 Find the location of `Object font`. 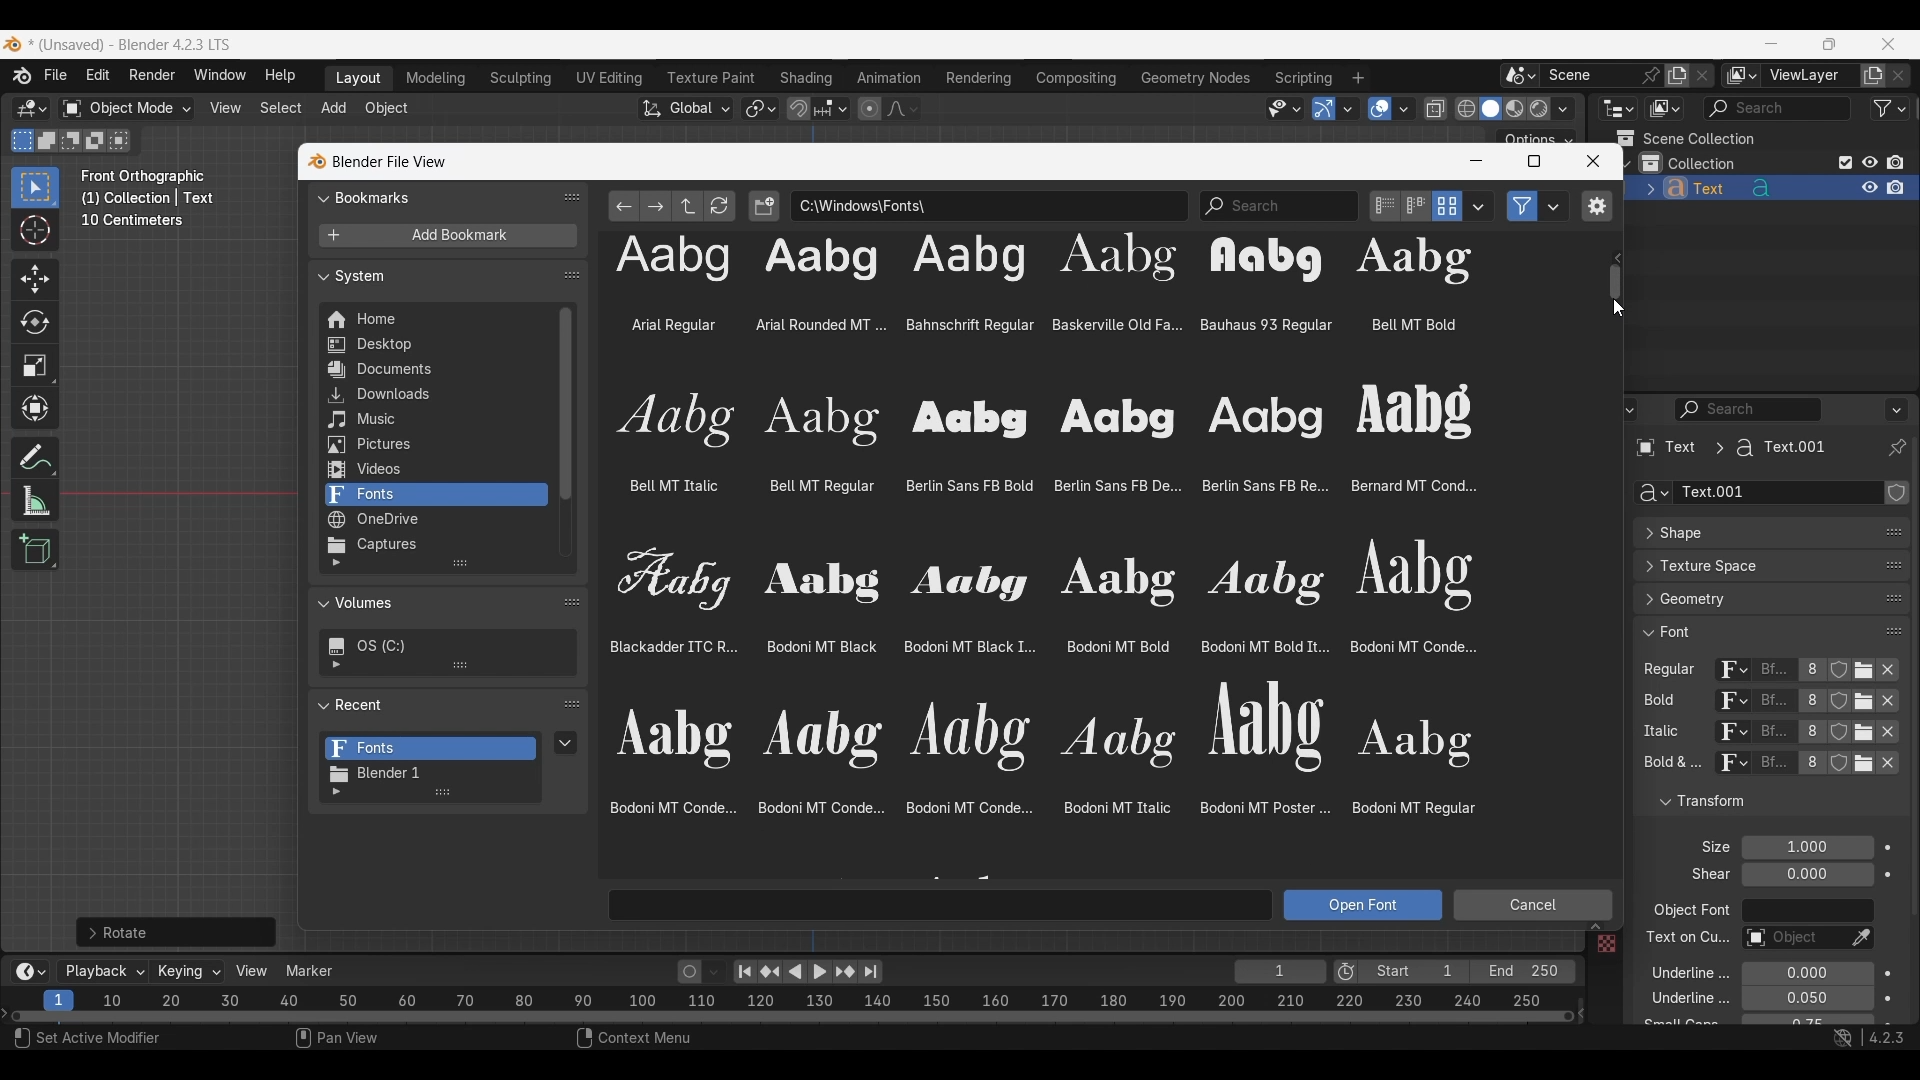

Object font is located at coordinates (1807, 911).